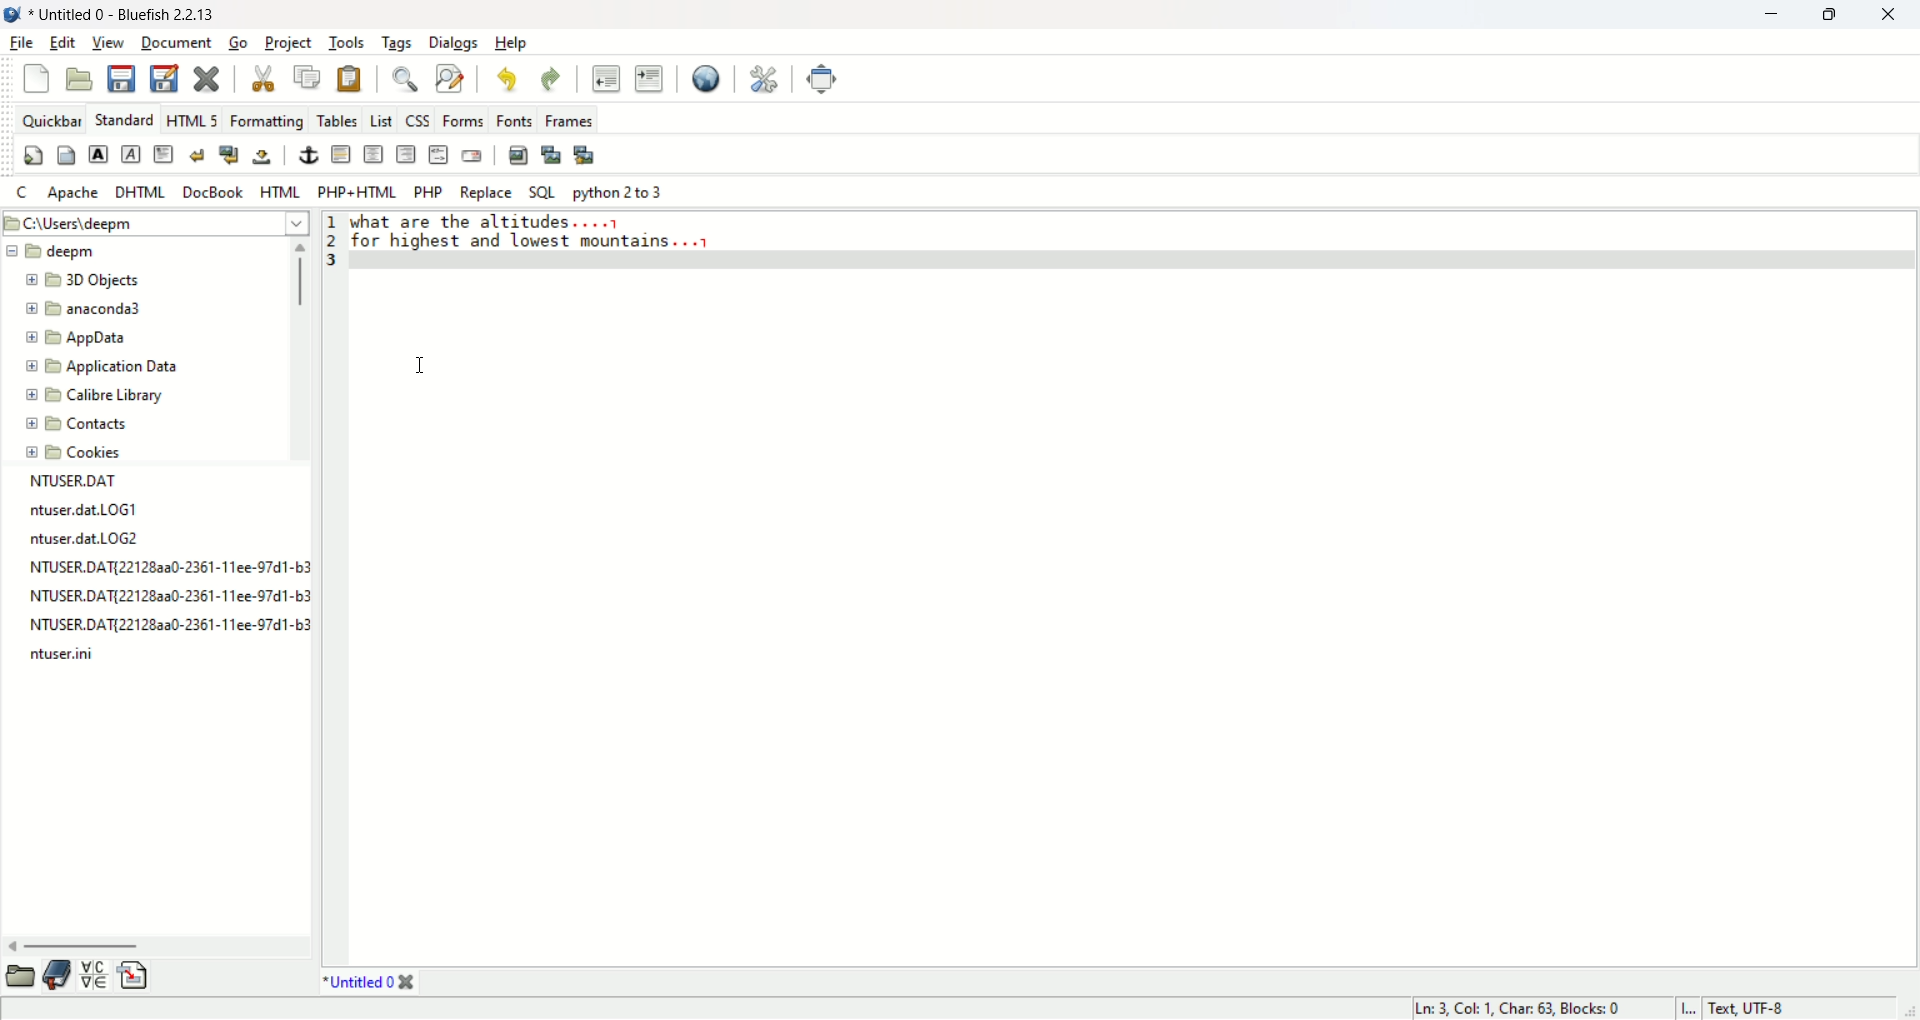 The width and height of the screenshot is (1920, 1020). I want to click on project, so click(288, 44).